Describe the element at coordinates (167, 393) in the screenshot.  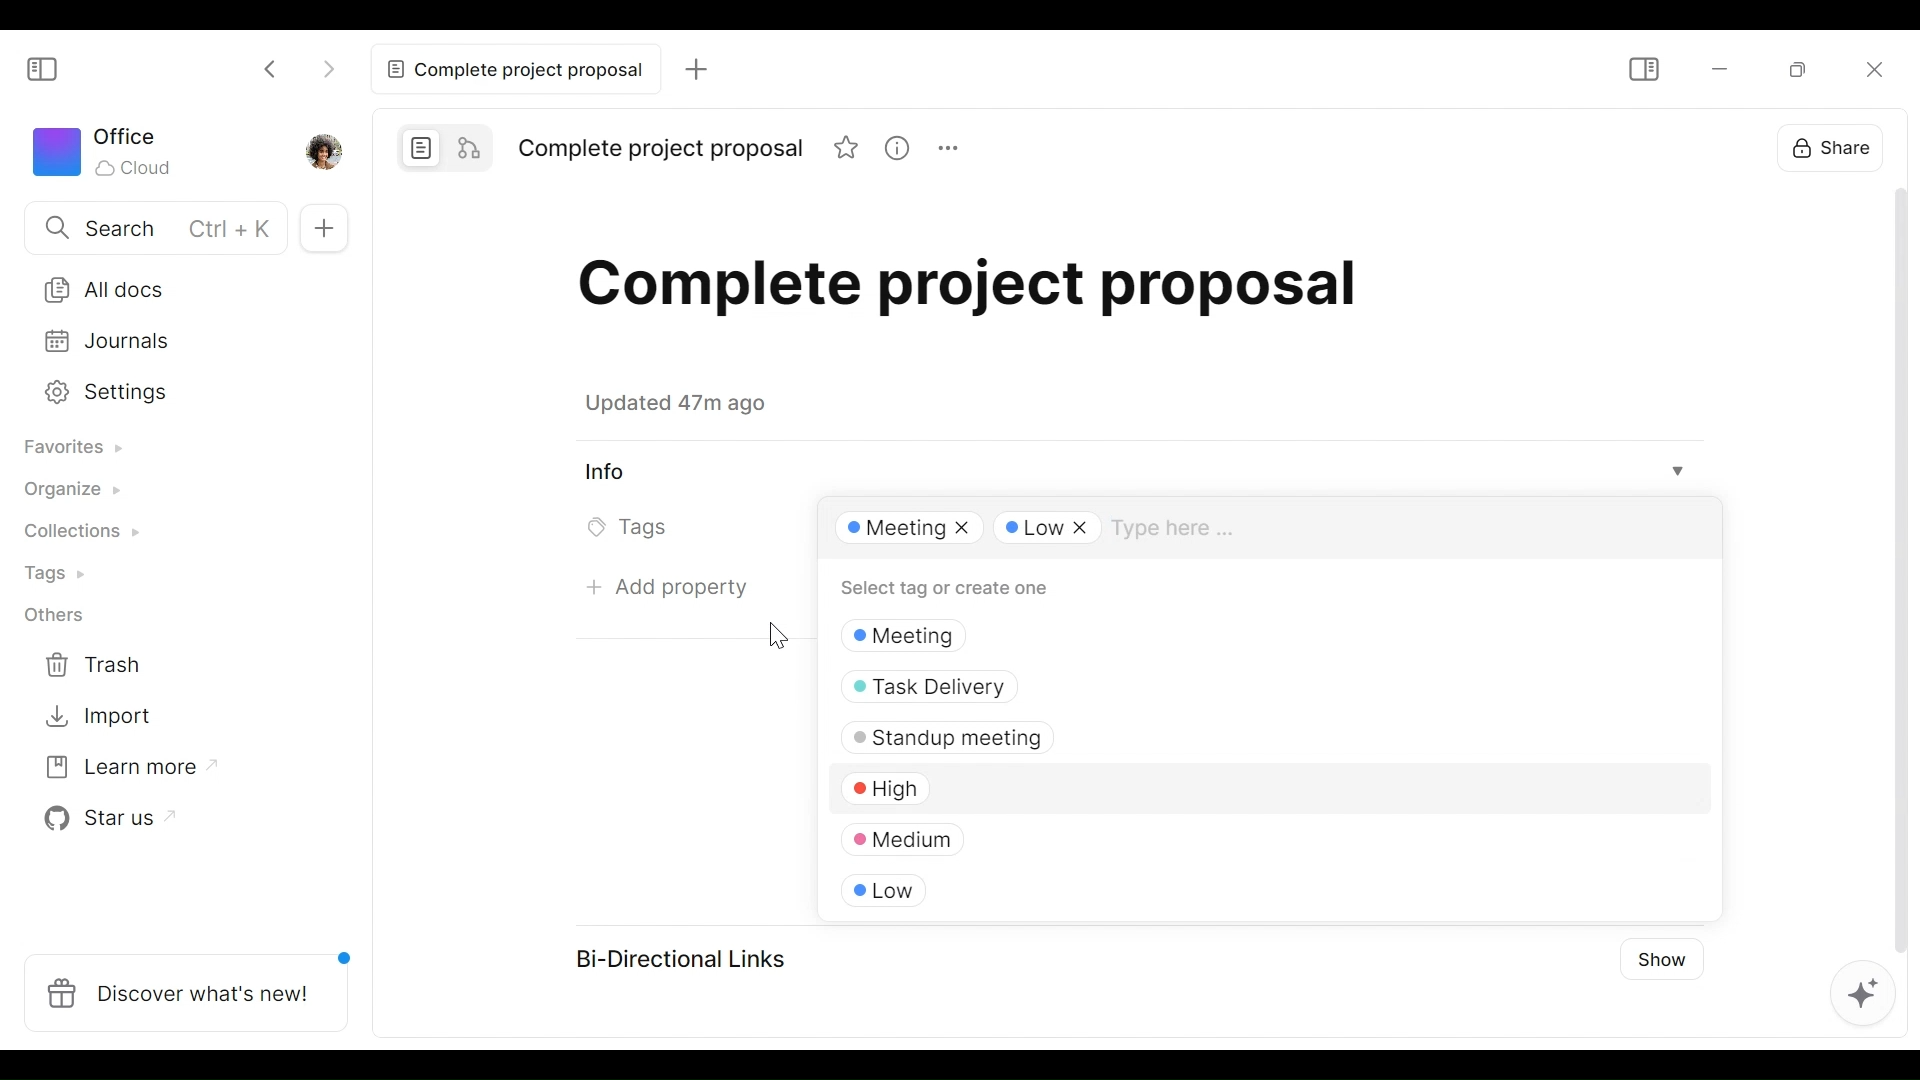
I see `Settings` at that location.